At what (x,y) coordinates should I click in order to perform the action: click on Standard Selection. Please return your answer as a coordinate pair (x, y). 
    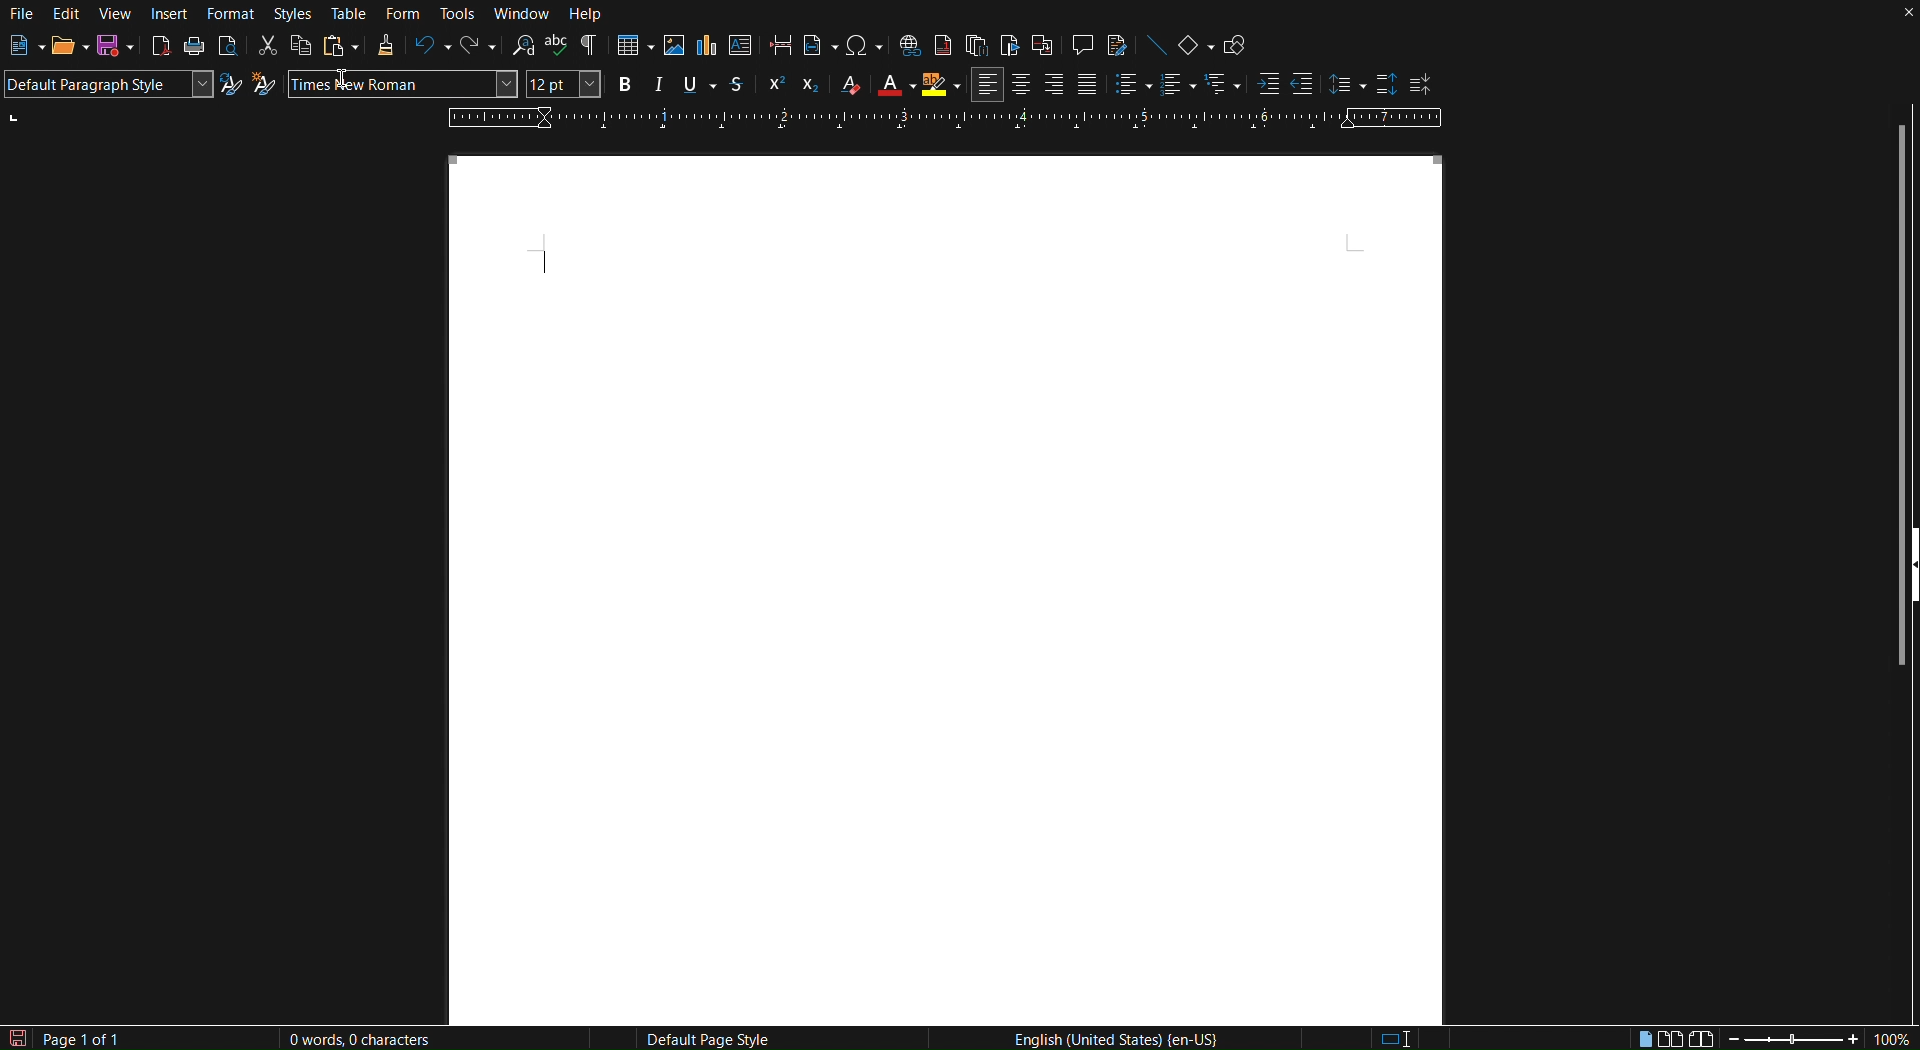
    Looking at the image, I should click on (1403, 1039).